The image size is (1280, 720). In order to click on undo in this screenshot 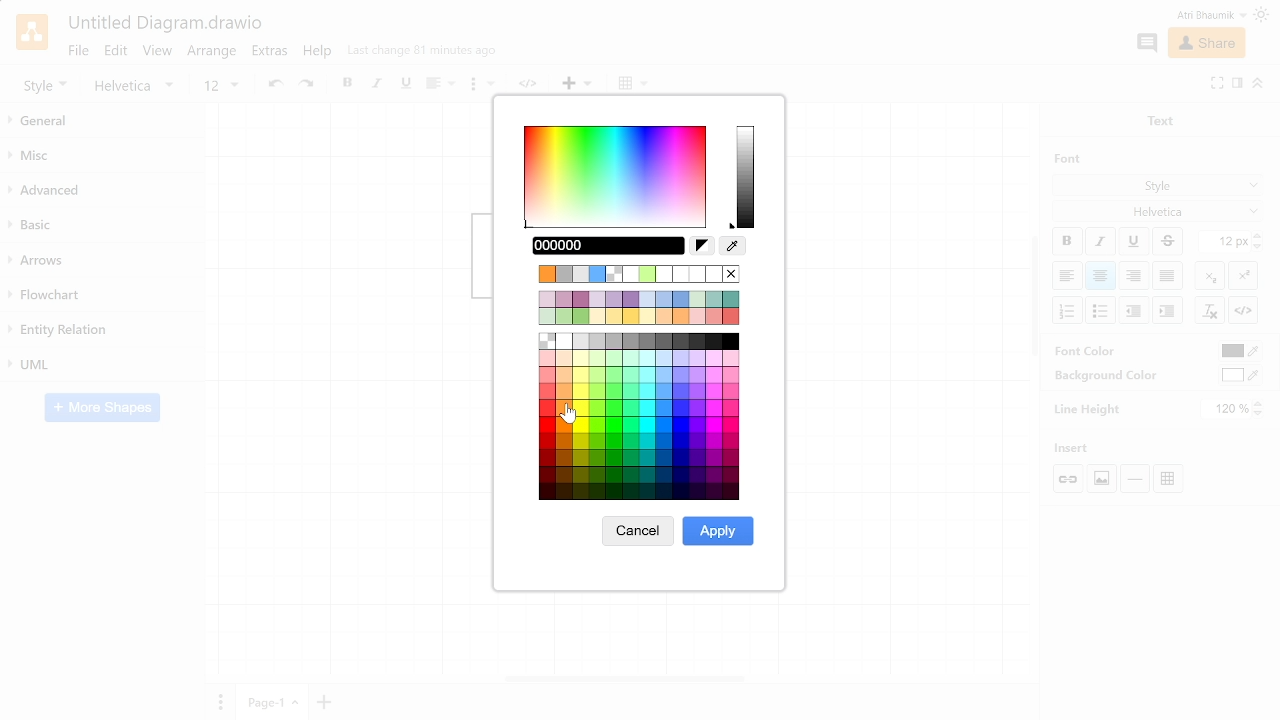, I will do `click(273, 85)`.